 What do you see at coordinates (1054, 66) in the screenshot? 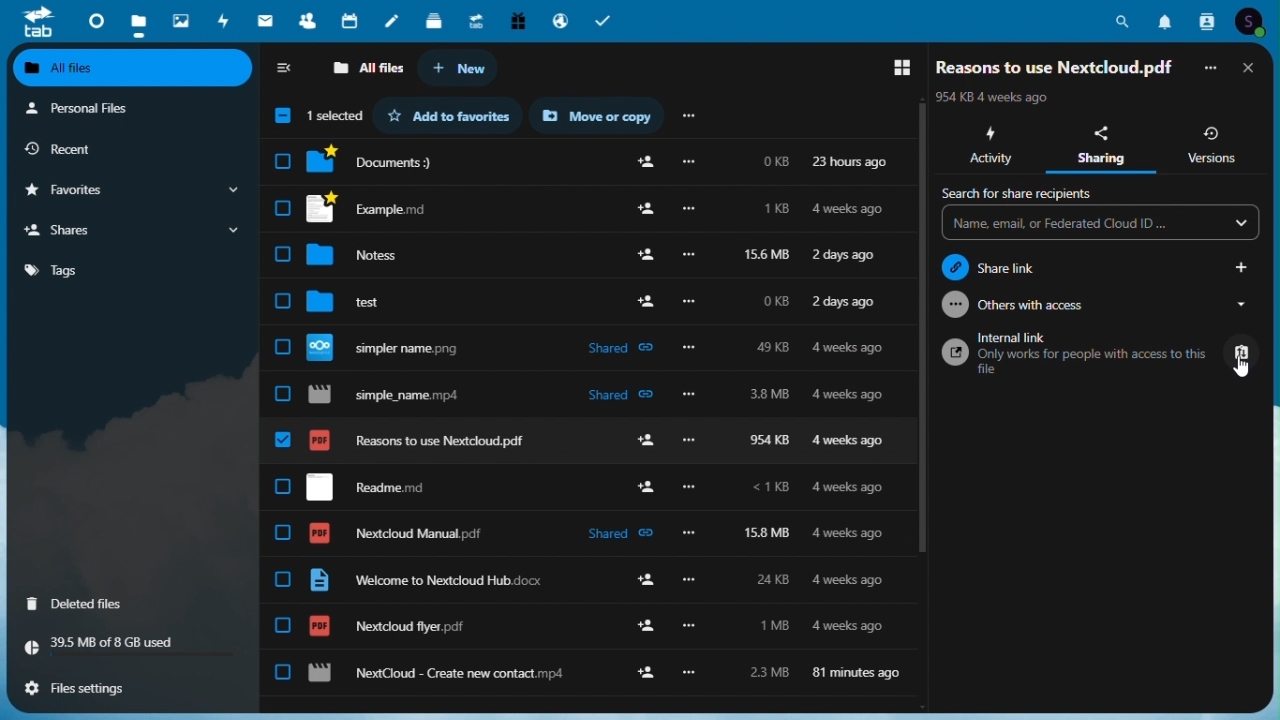
I see `File name` at bounding box center [1054, 66].